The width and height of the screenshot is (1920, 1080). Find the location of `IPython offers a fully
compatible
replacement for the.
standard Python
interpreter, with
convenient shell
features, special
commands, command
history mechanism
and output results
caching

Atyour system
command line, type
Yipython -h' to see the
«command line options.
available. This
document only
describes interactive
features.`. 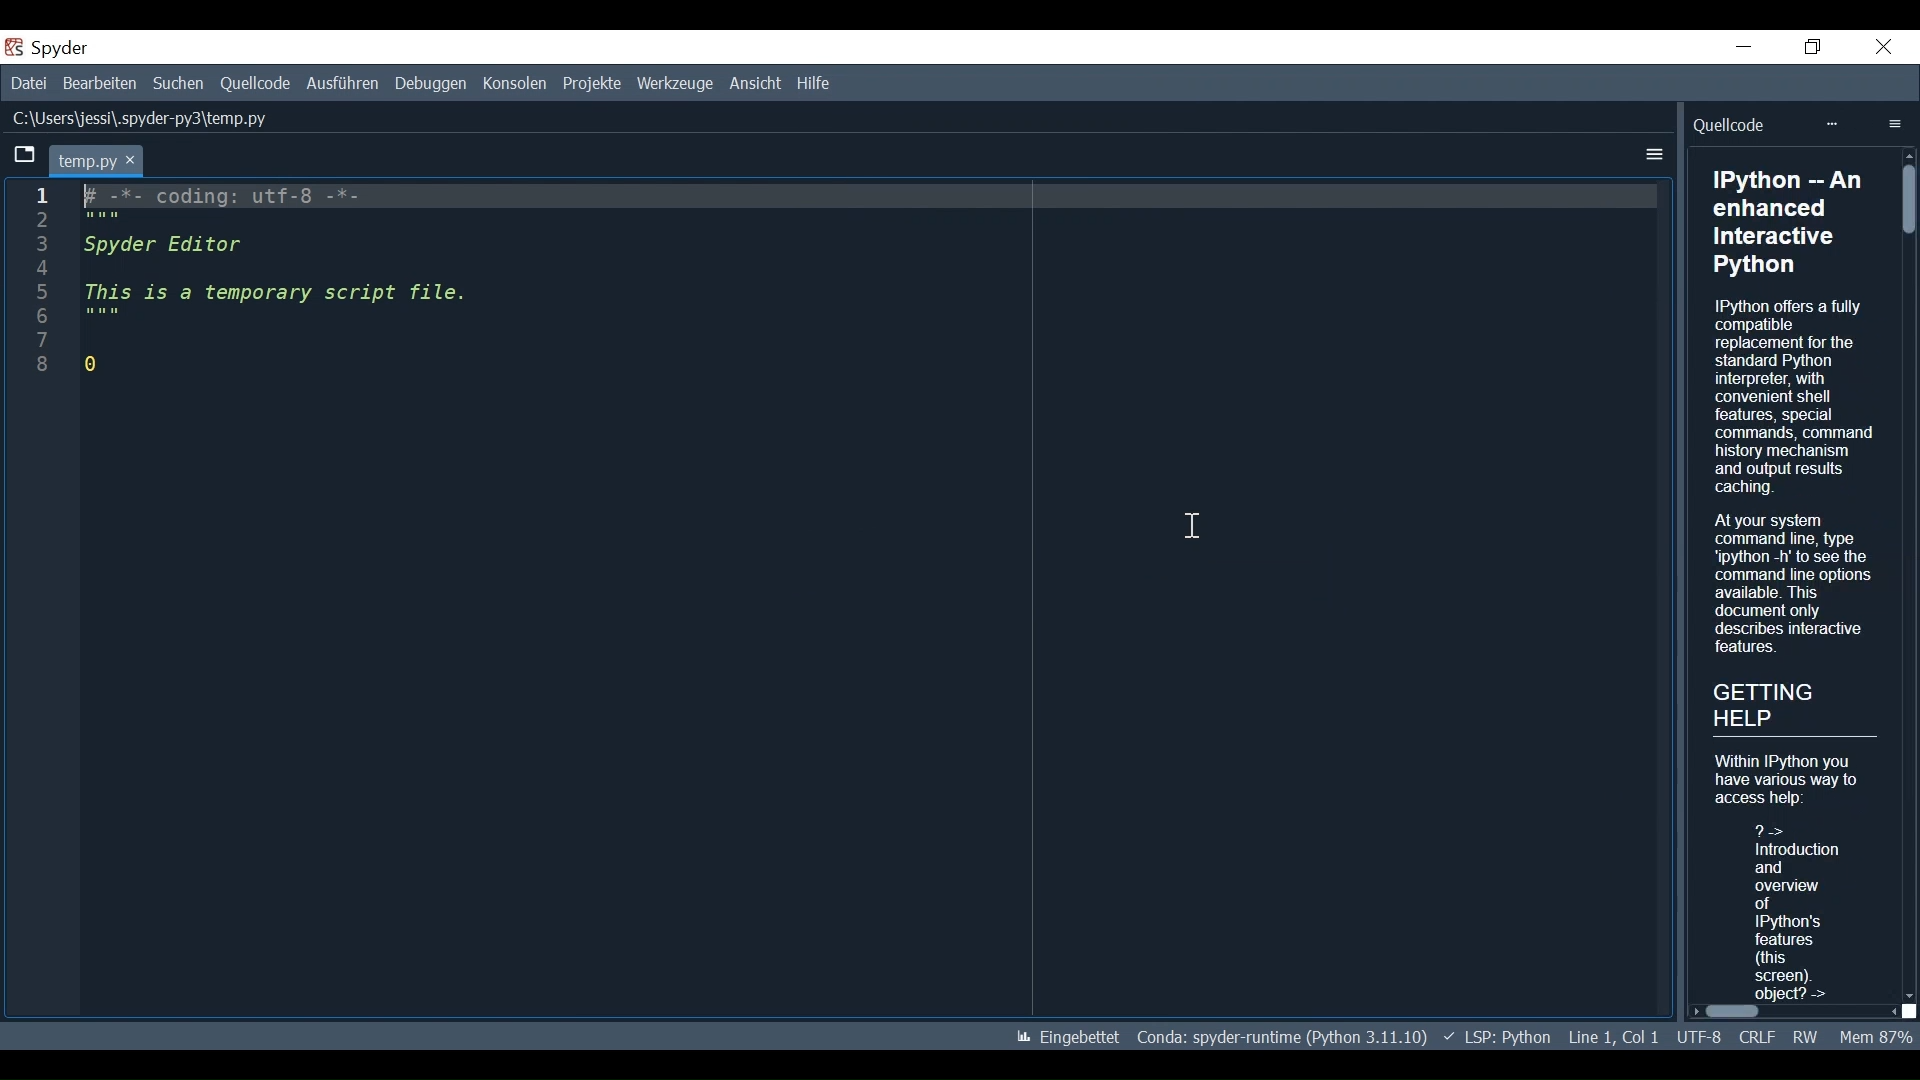

IPython offers a fully
compatible
replacement for the.
standard Python
interpreter, with
convenient shell
features, special
commands, command
history mechanism
and output results
caching

Atyour system
command line, type
Yipython -h' to see the
«command line options.
available. This
document only
describes interactive
features. is located at coordinates (1793, 478).